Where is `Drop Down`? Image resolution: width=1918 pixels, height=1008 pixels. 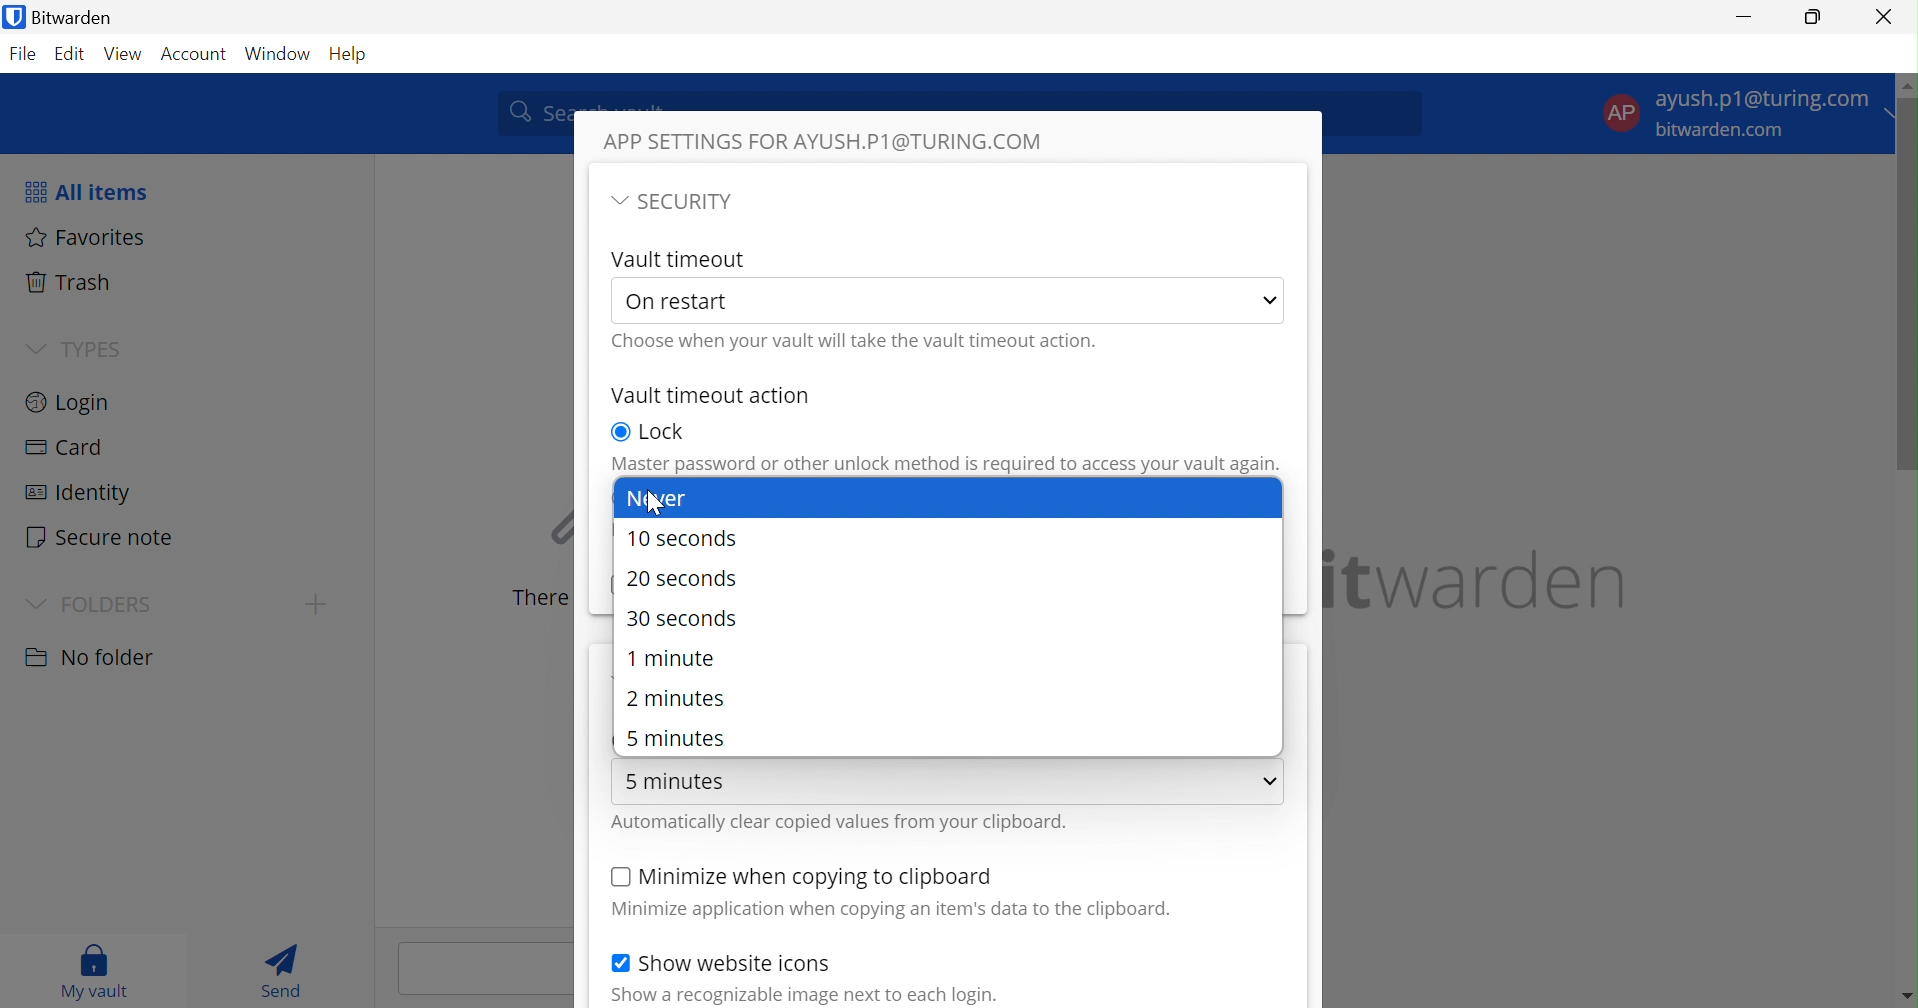 Drop Down is located at coordinates (1272, 300).